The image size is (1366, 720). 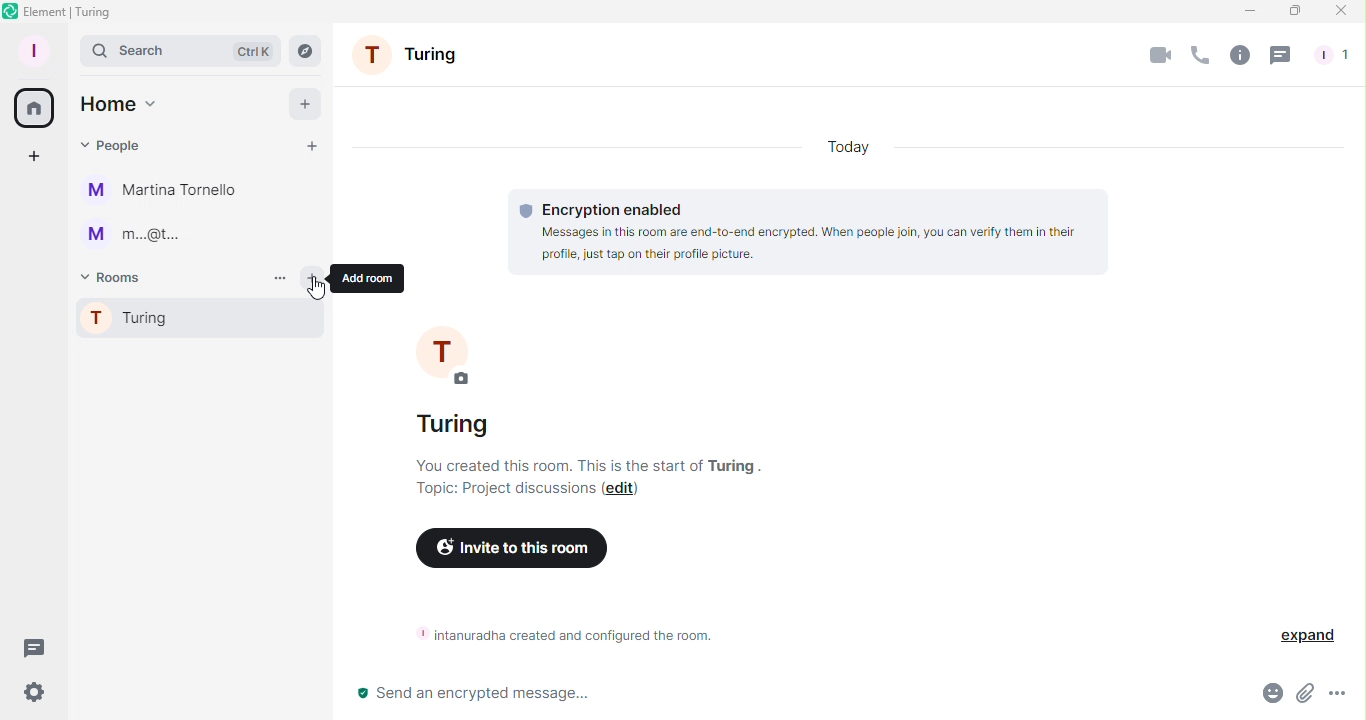 What do you see at coordinates (480, 355) in the screenshot?
I see `T` at bounding box center [480, 355].